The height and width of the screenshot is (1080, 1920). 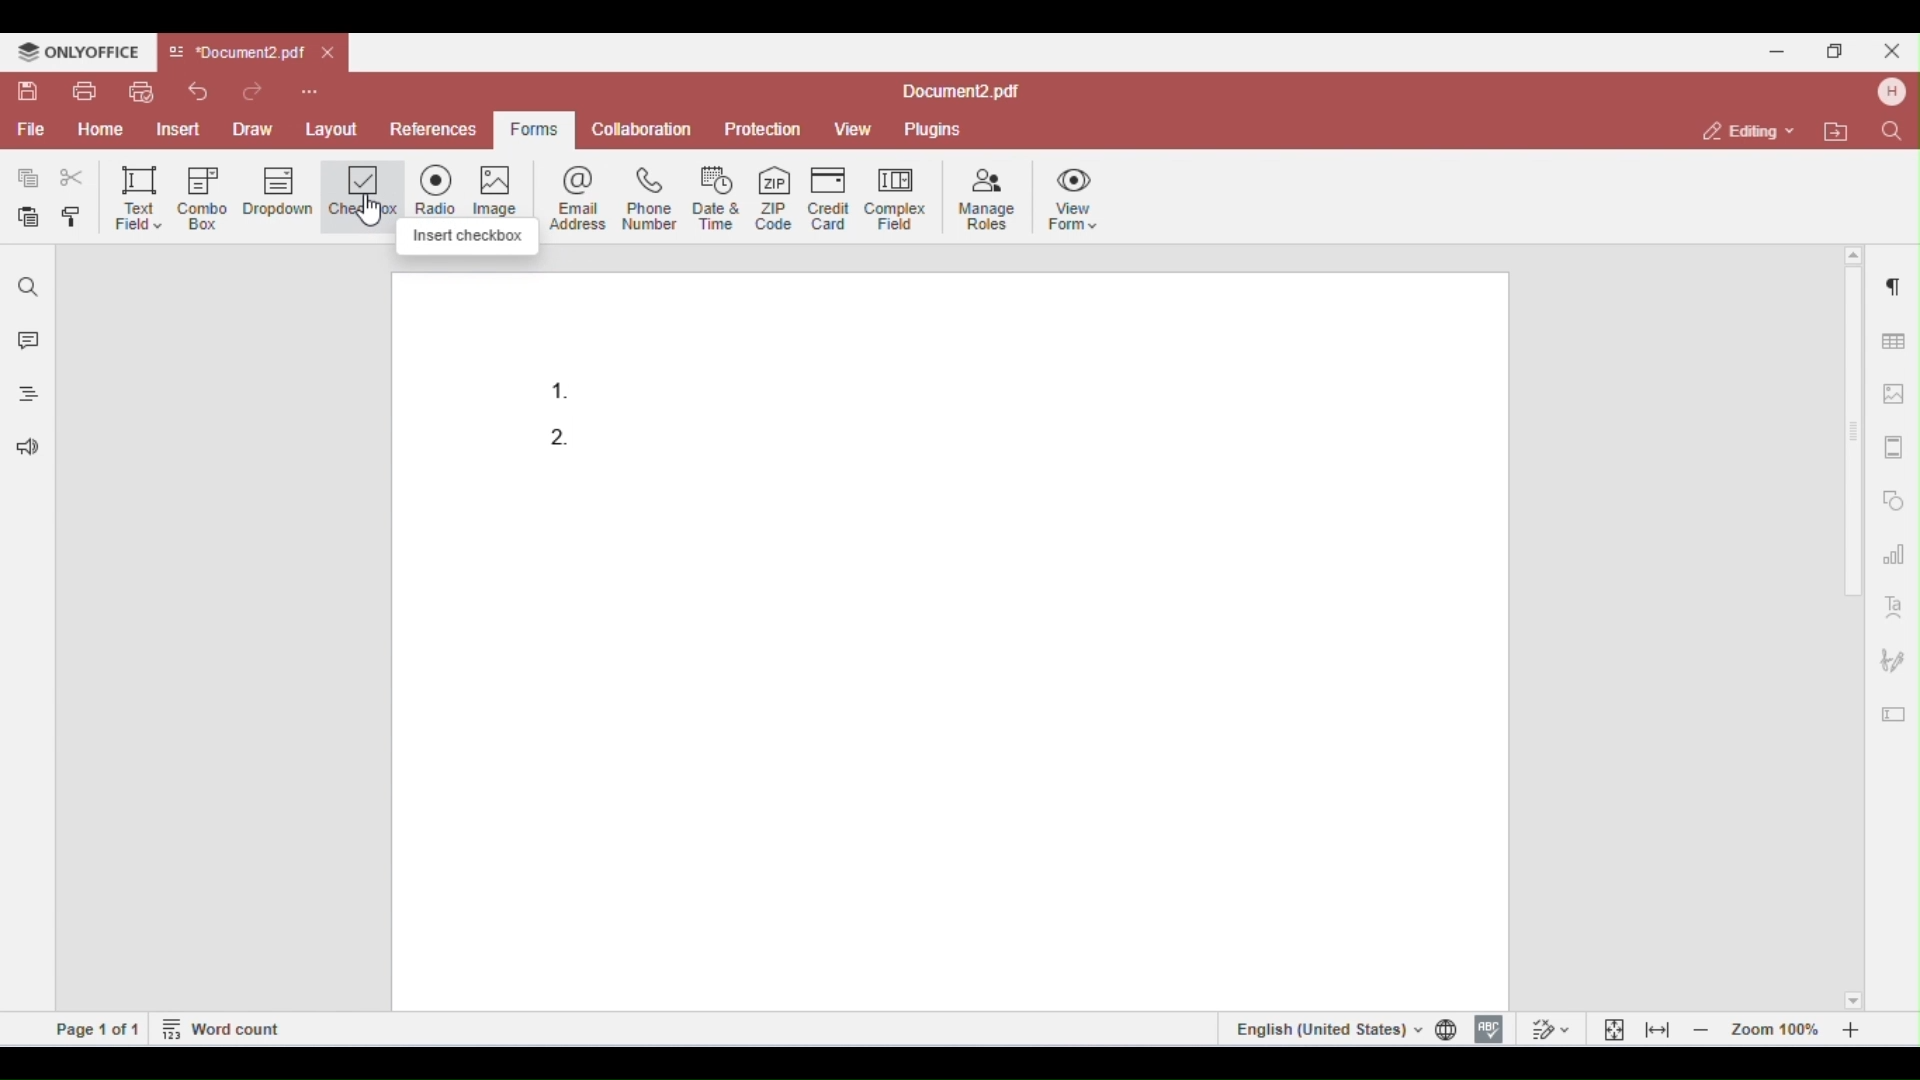 What do you see at coordinates (78, 52) in the screenshot?
I see `onlyoffice` at bounding box center [78, 52].